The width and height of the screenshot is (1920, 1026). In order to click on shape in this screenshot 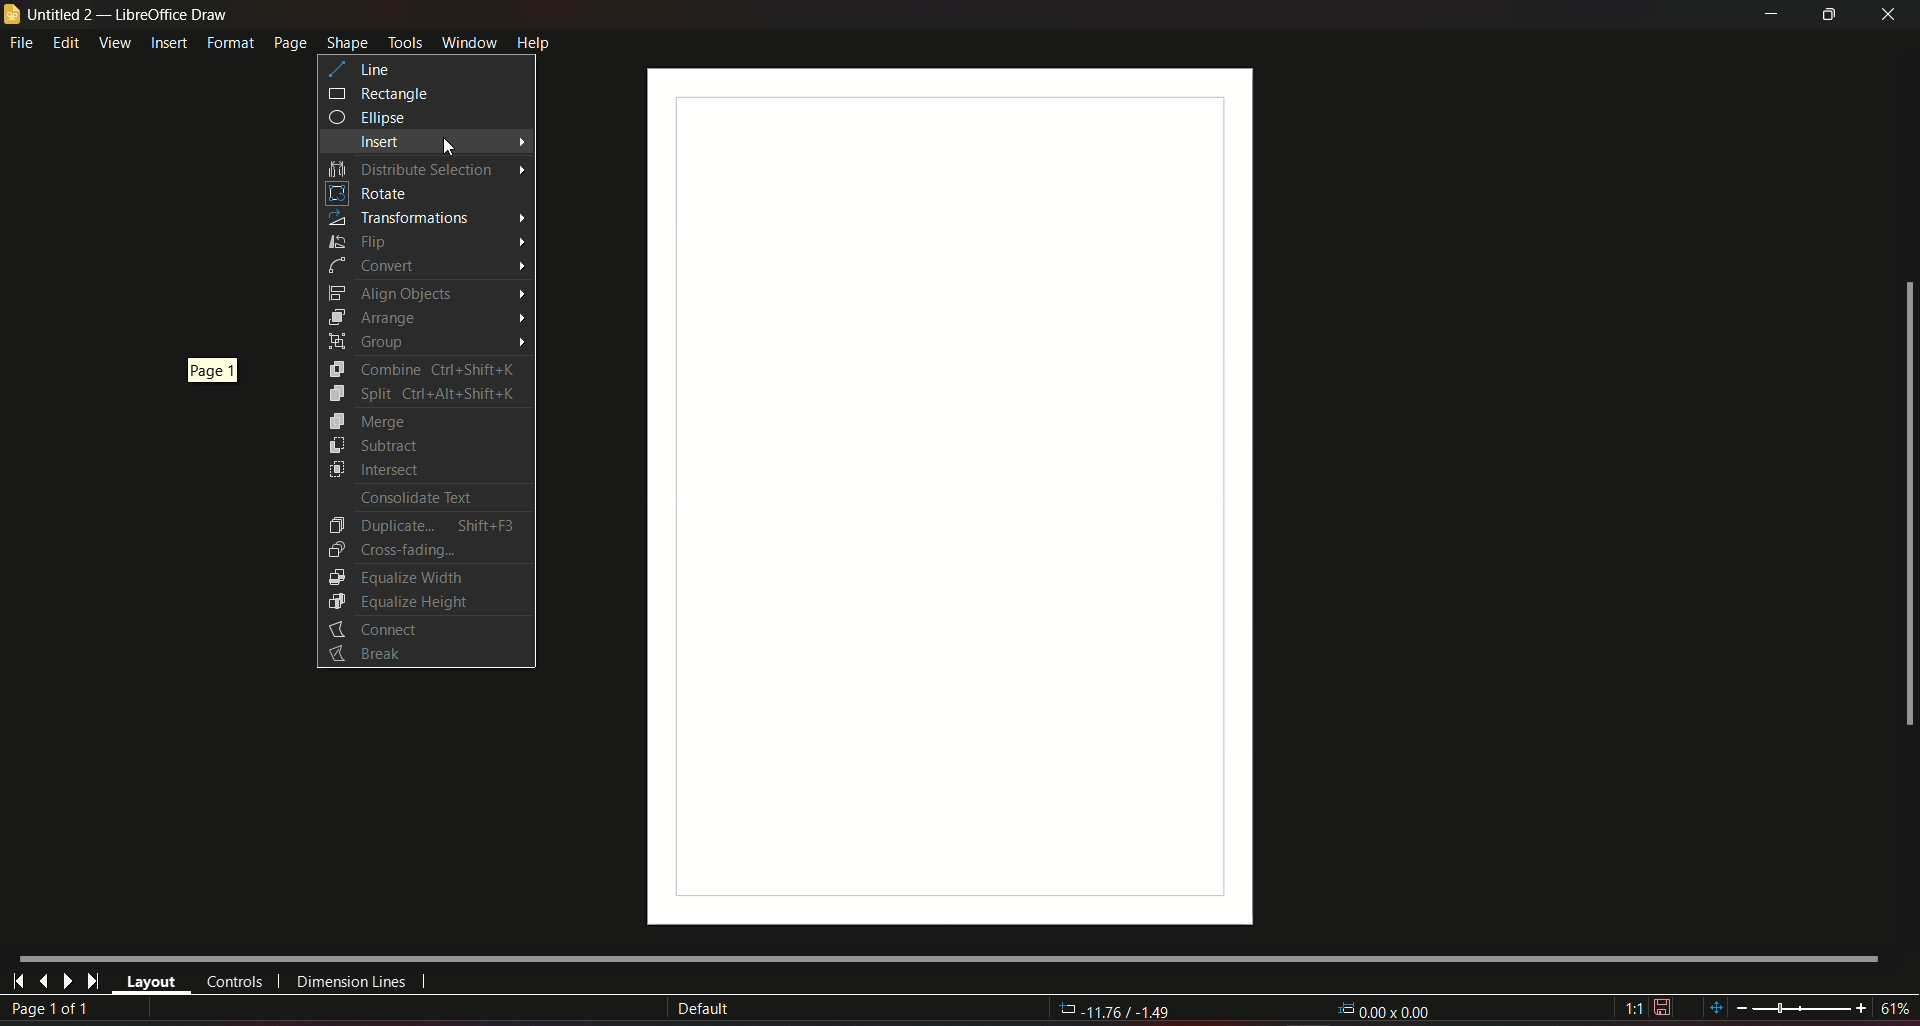, I will do `click(346, 40)`.